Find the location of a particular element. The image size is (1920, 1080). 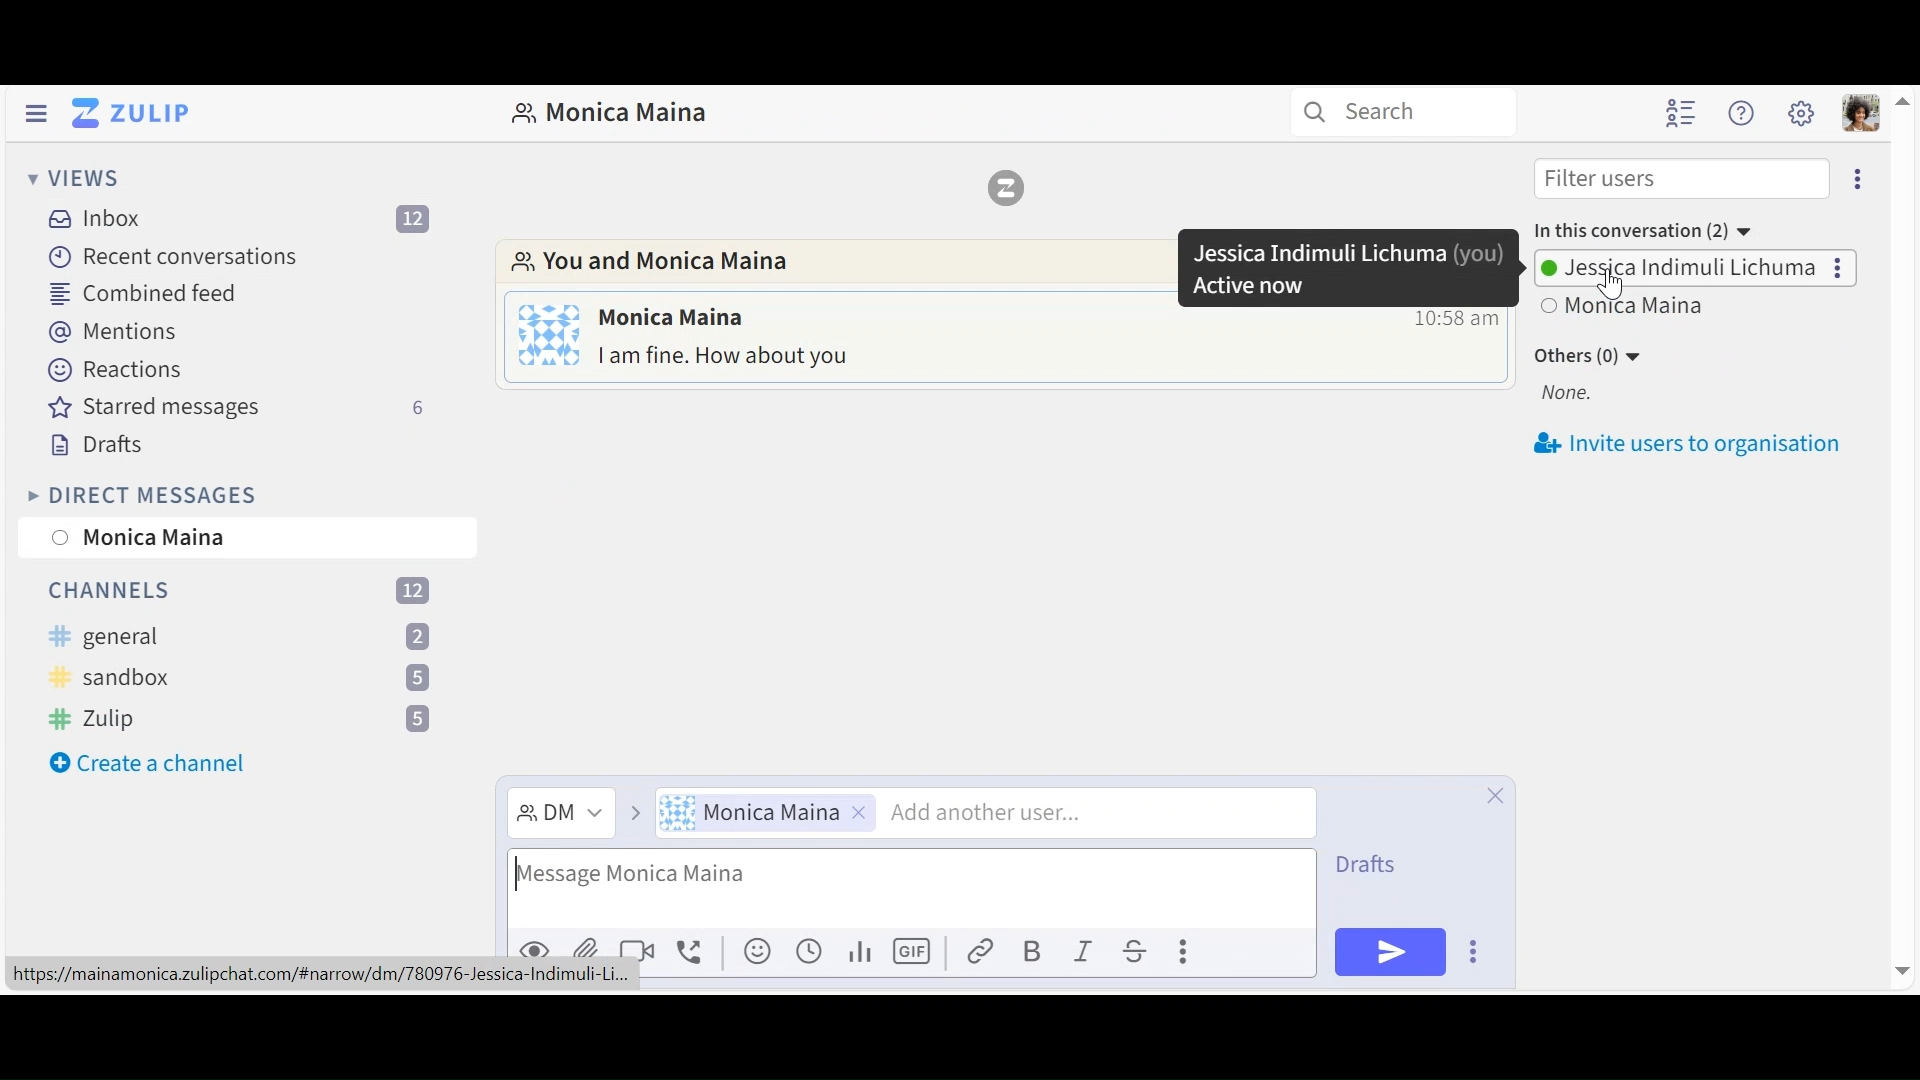

Preview is located at coordinates (535, 947).